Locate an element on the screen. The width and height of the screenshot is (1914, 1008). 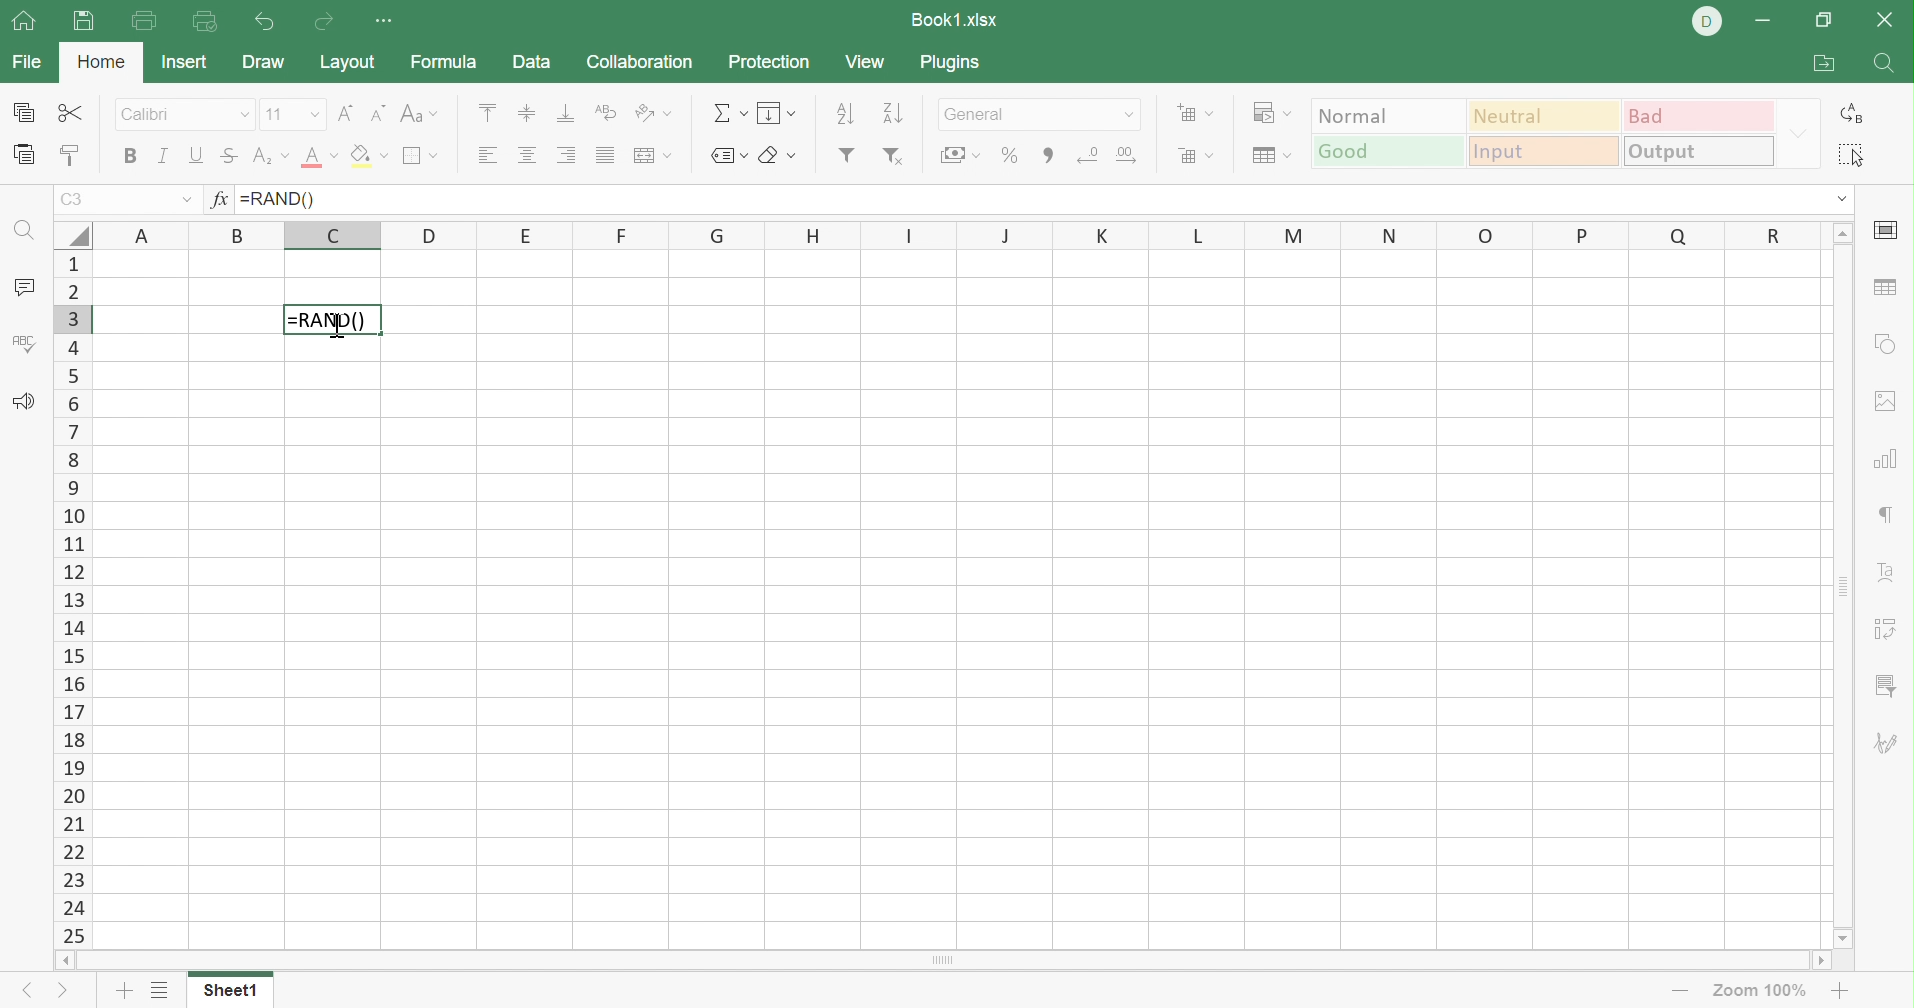
Pivot table settings is located at coordinates (1888, 628).